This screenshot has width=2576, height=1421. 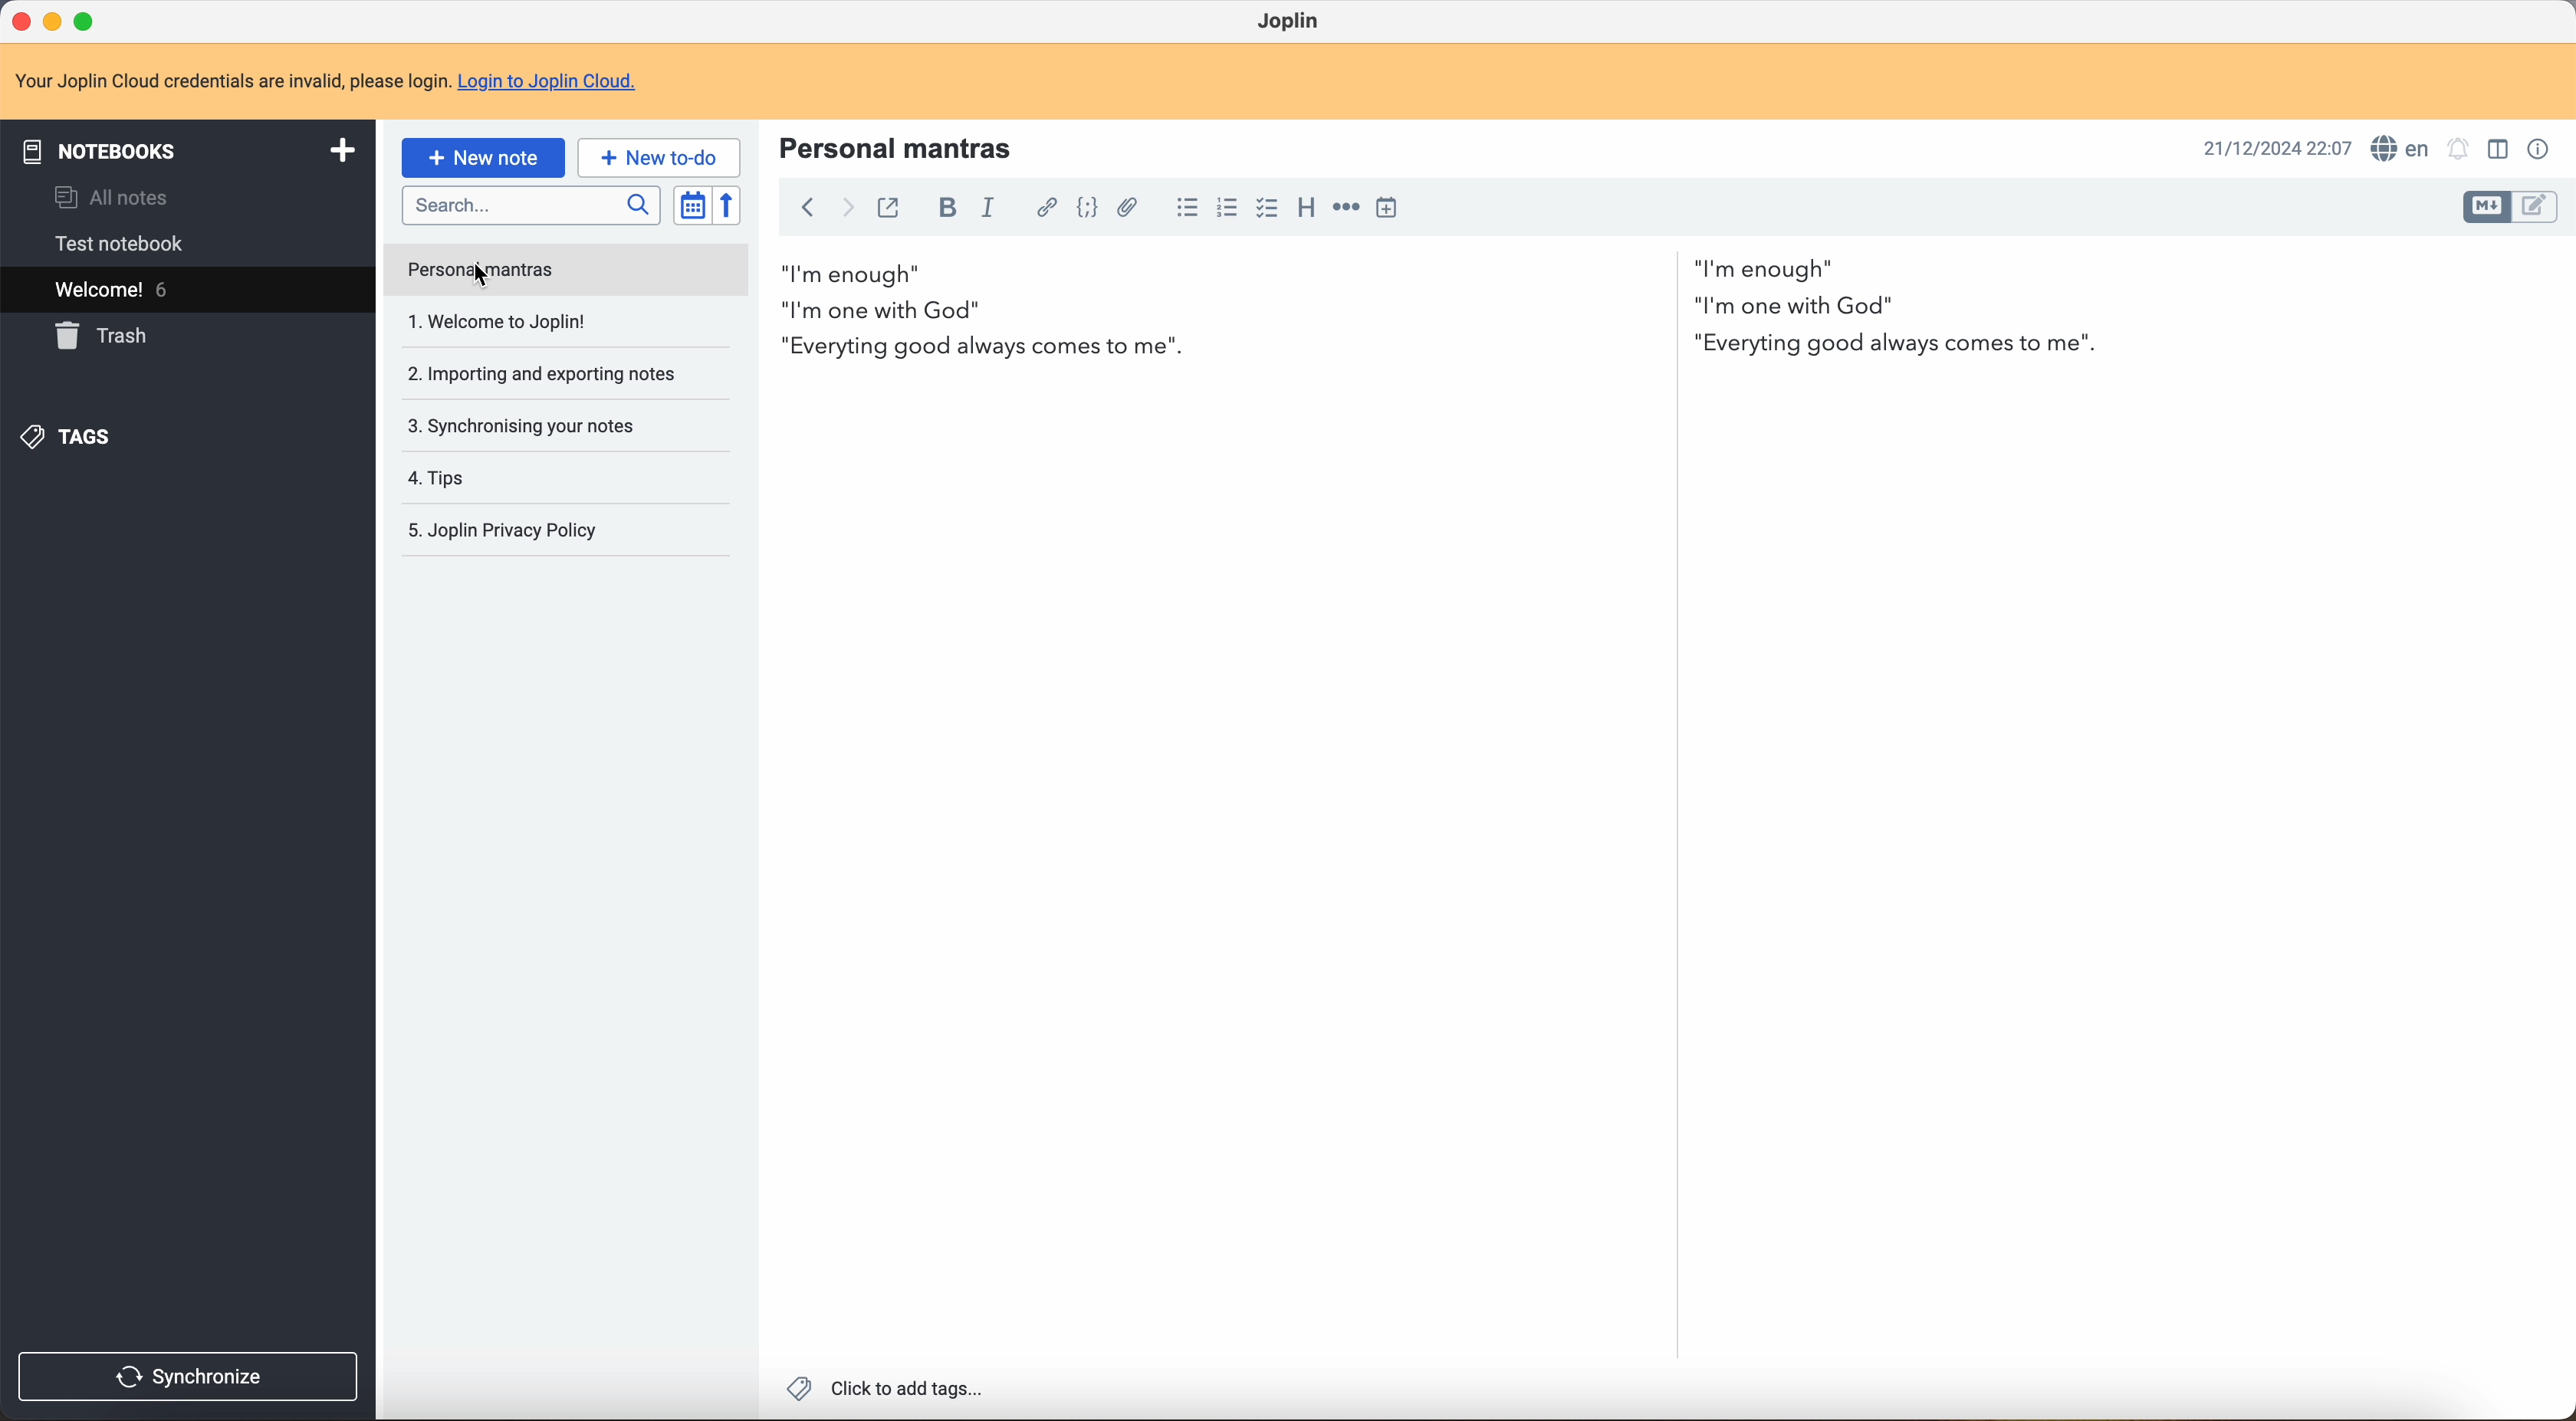 What do you see at coordinates (889, 1391) in the screenshot?
I see `click to add tags` at bounding box center [889, 1391].